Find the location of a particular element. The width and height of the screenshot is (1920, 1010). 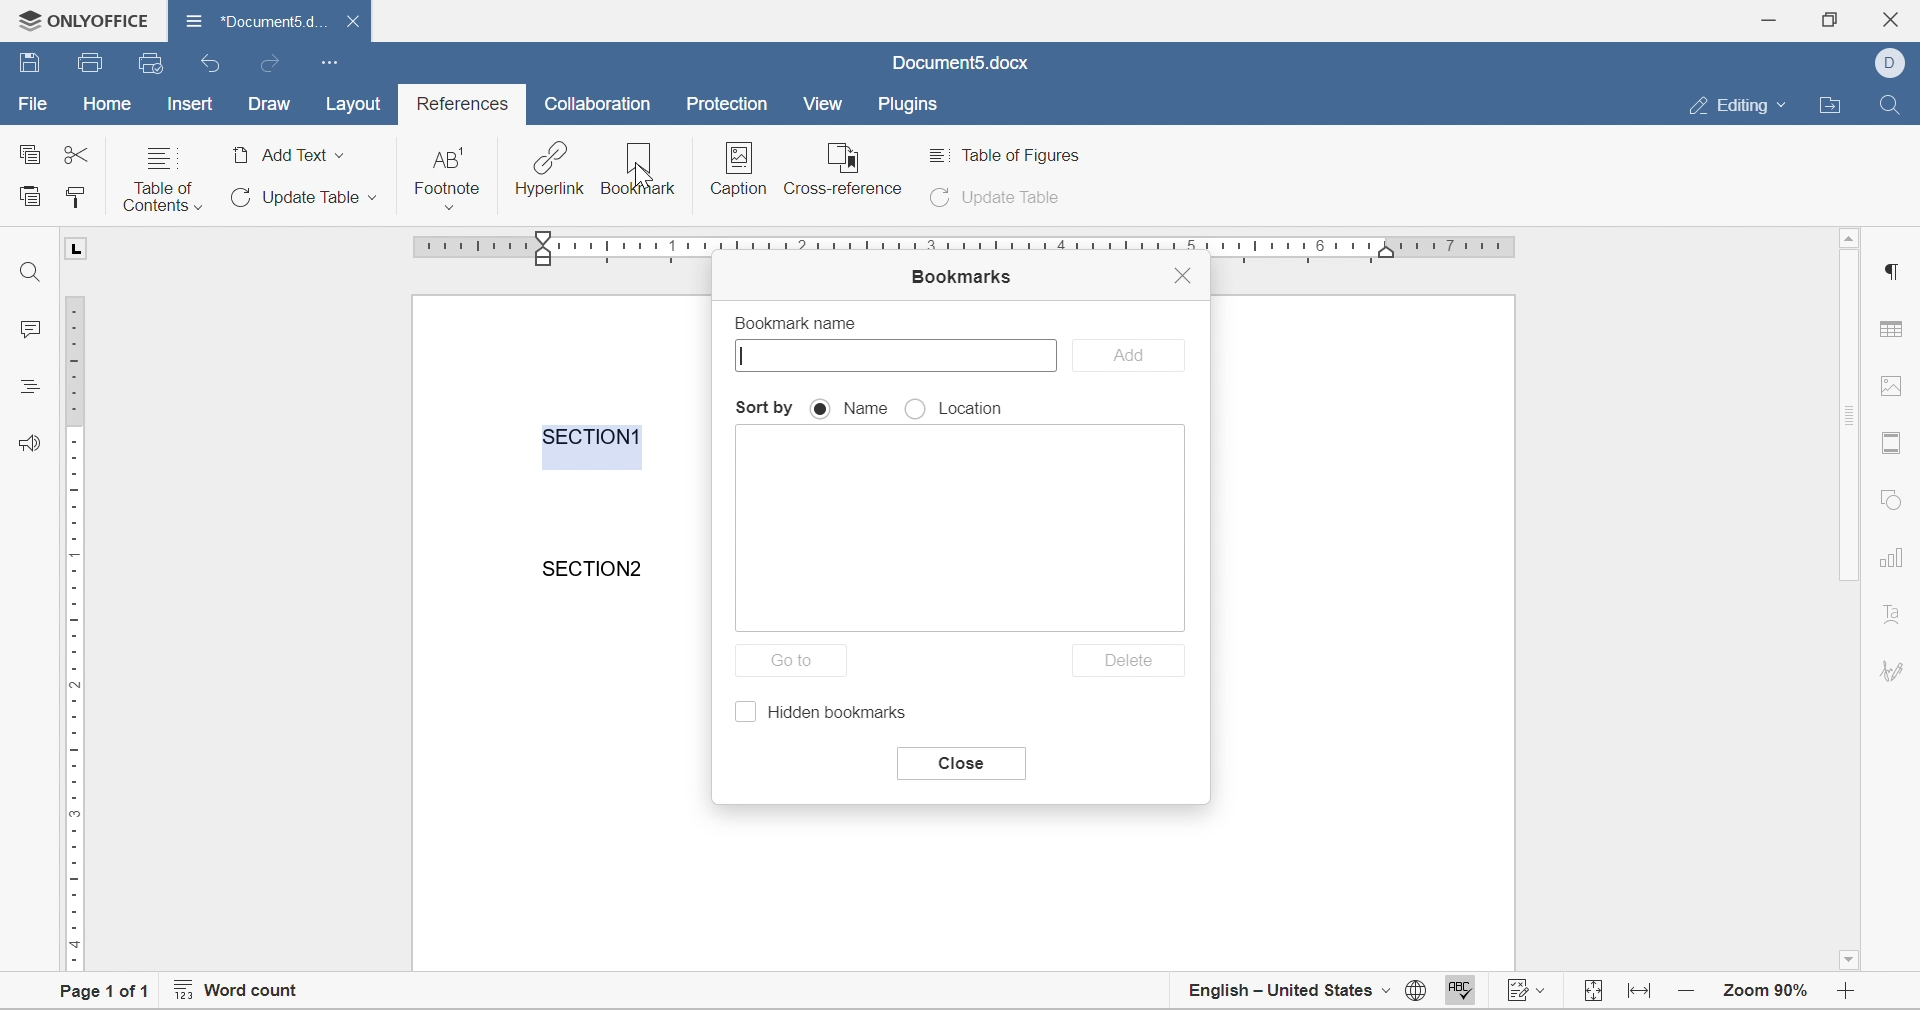

text art settings is located at coordinates (1893, 613).